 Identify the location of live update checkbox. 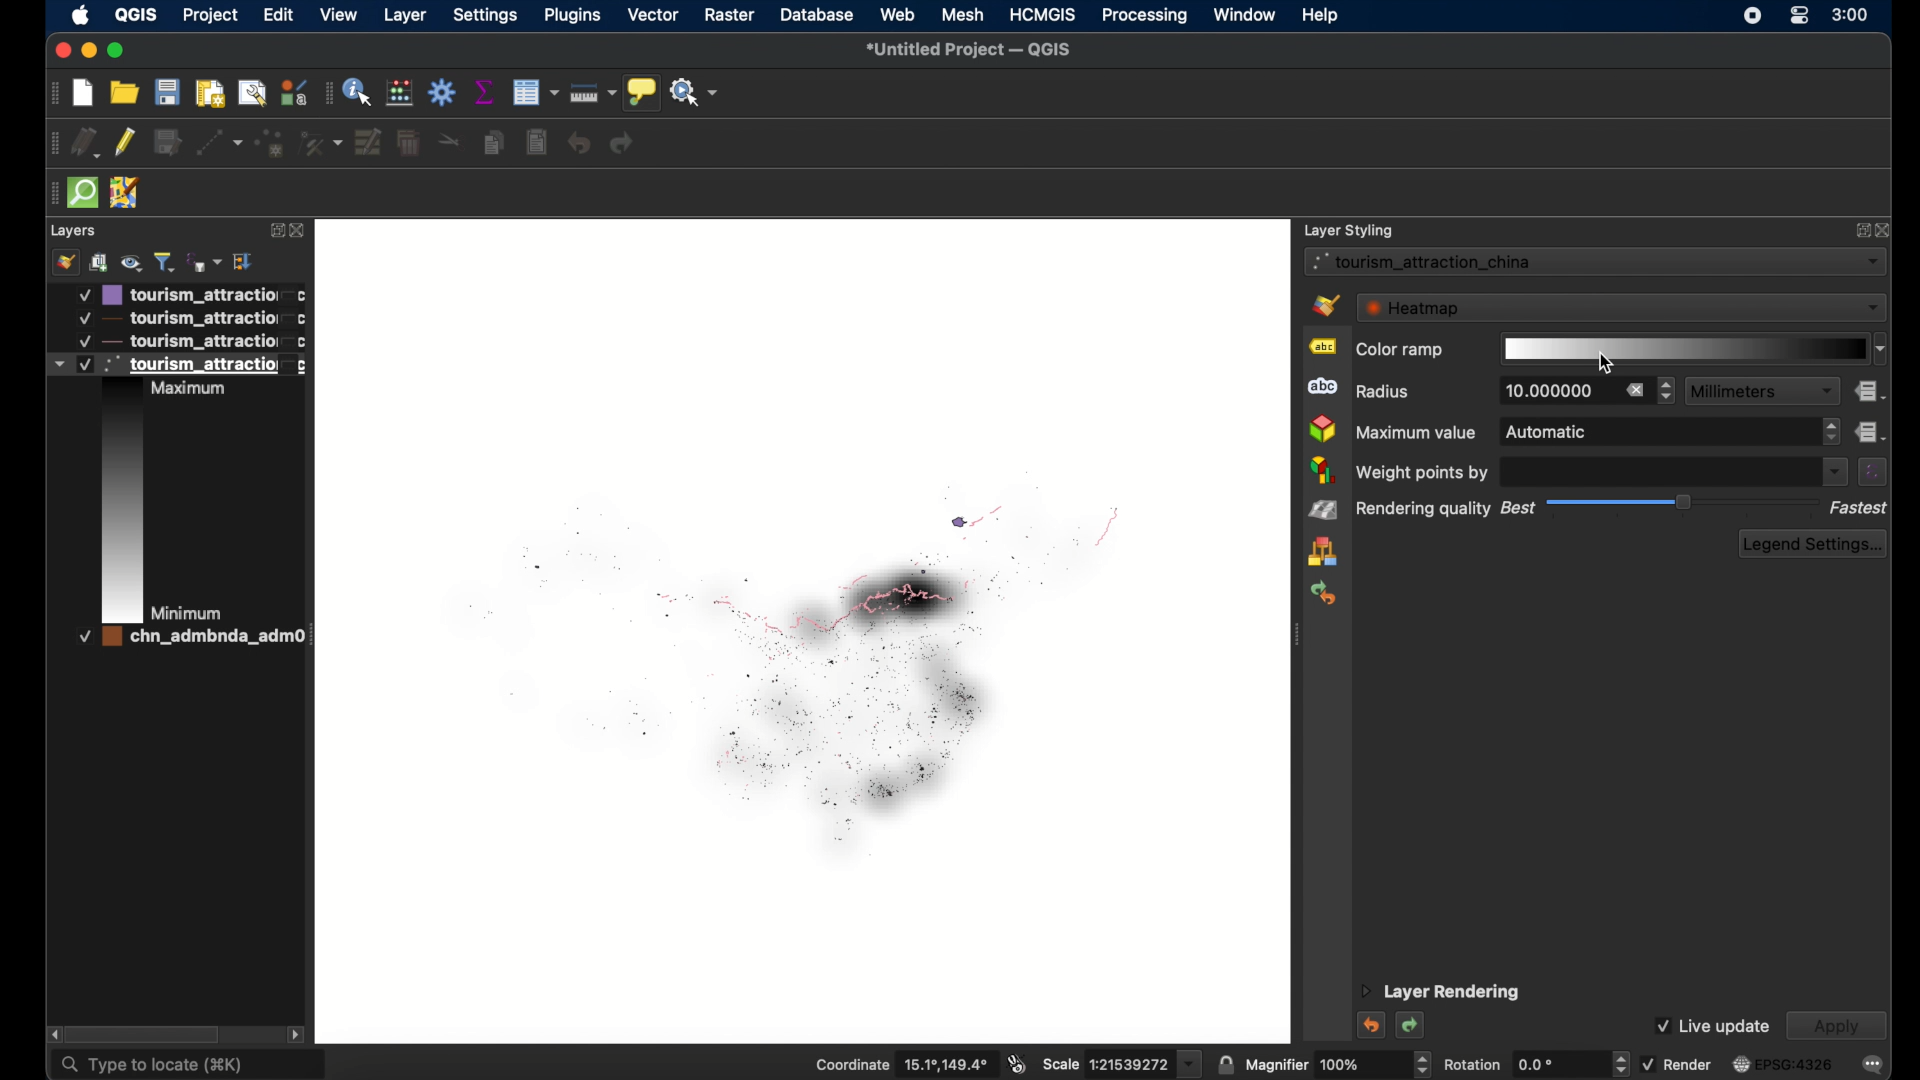
(1712, 1025).